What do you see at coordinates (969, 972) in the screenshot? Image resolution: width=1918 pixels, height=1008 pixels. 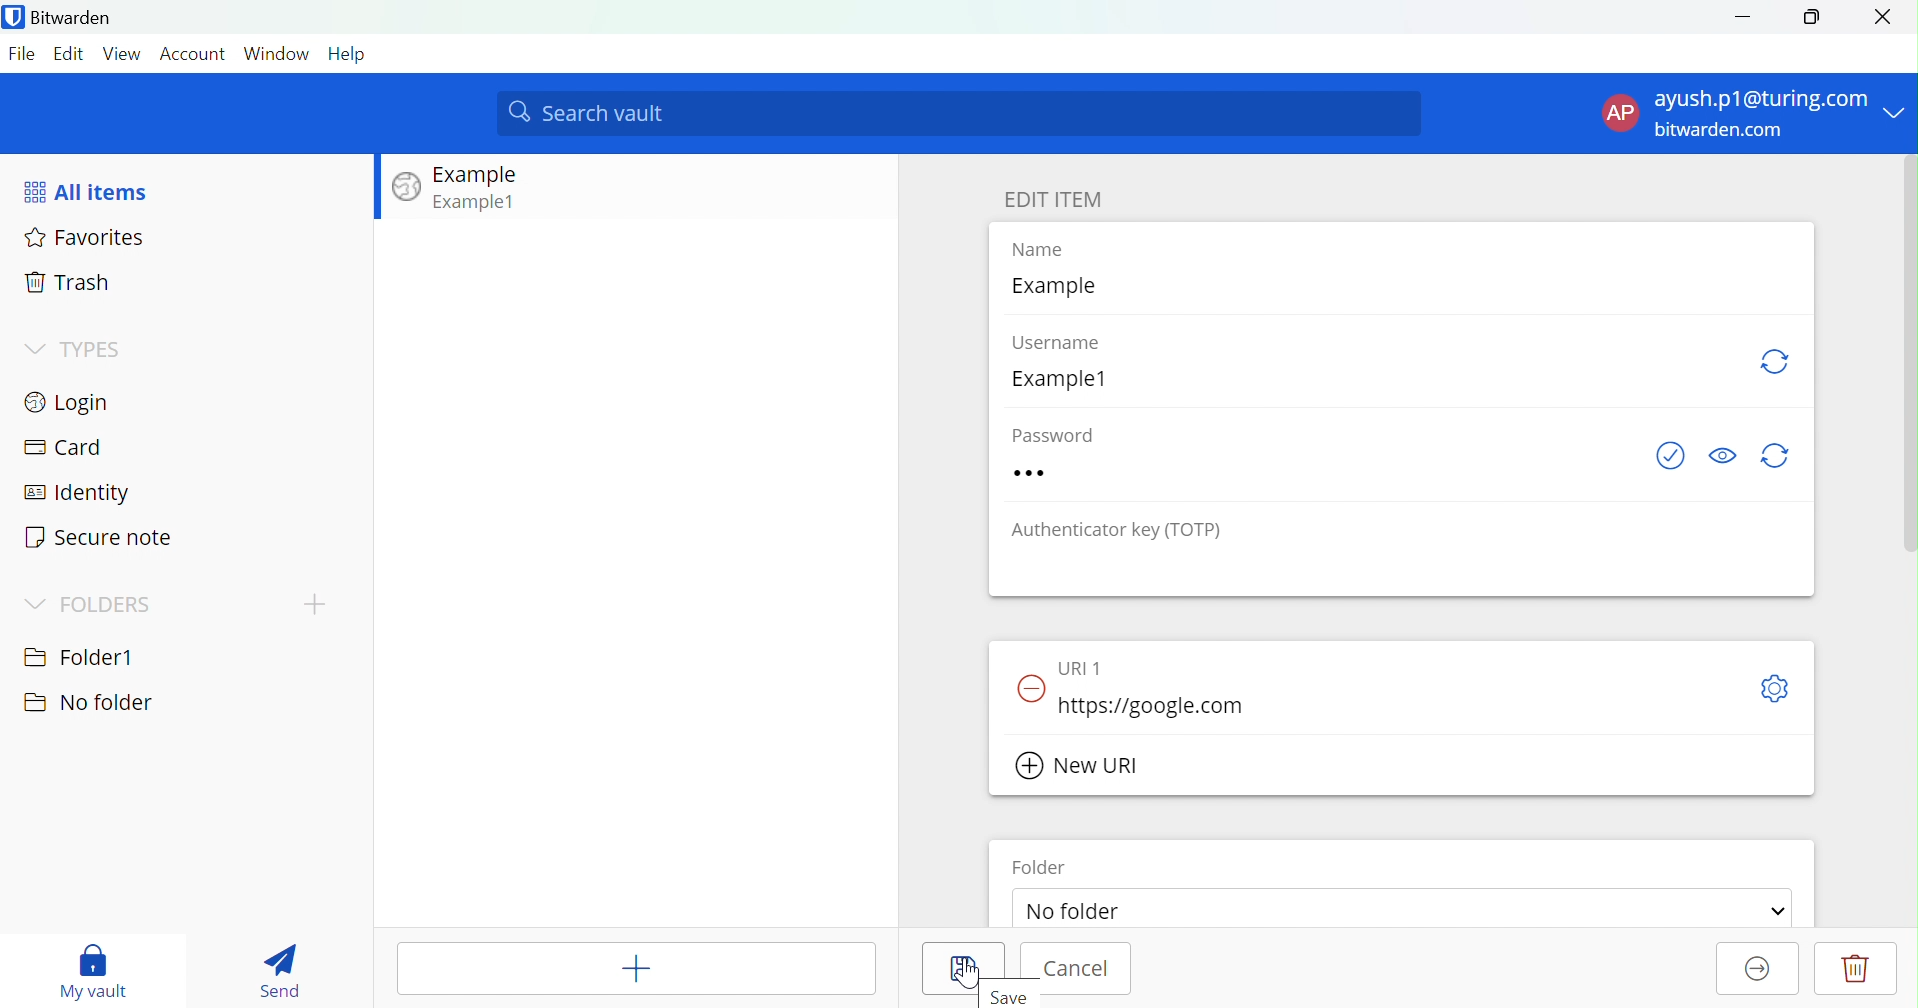 I see `Cursor` at bounding box center [969, 972].